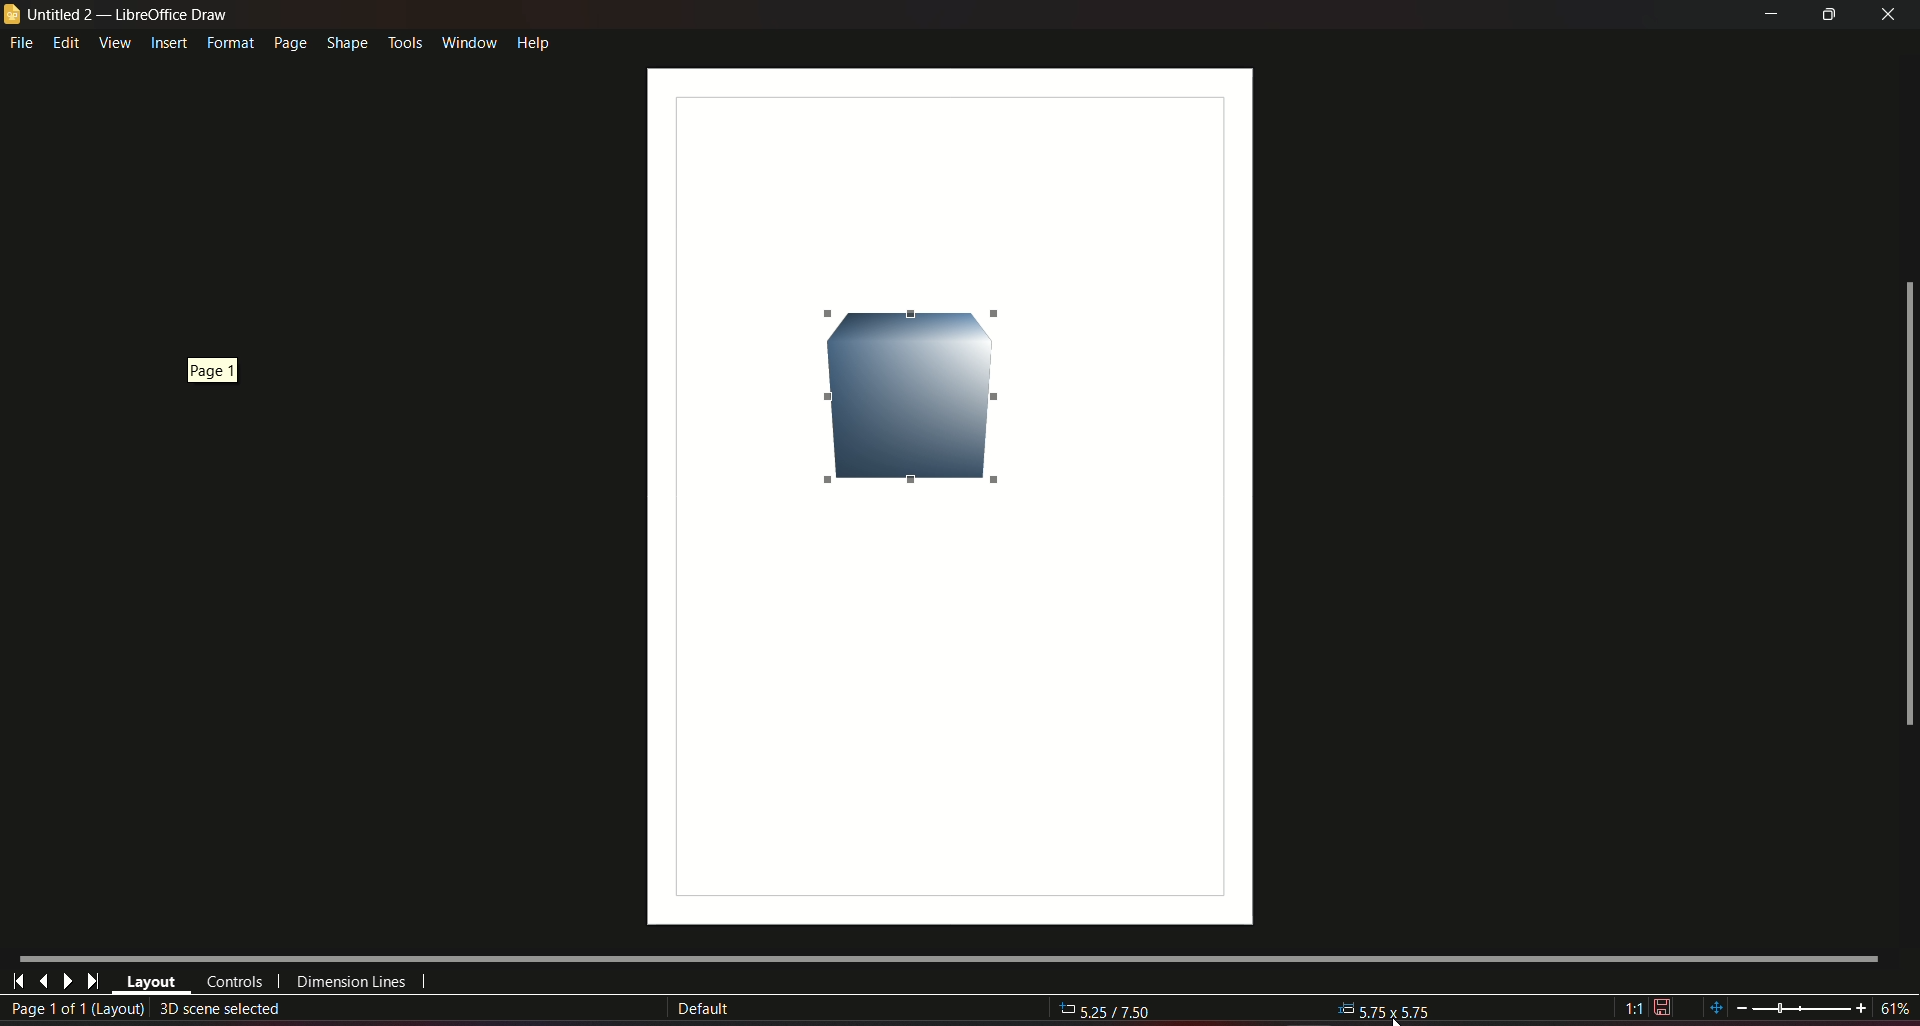 Image resolution: width=1920 pixels, height=1026 pixels. What do you see at coordinates (1890, 14) in the screenshot?
I see `close` at bounding box center [1890, 14].